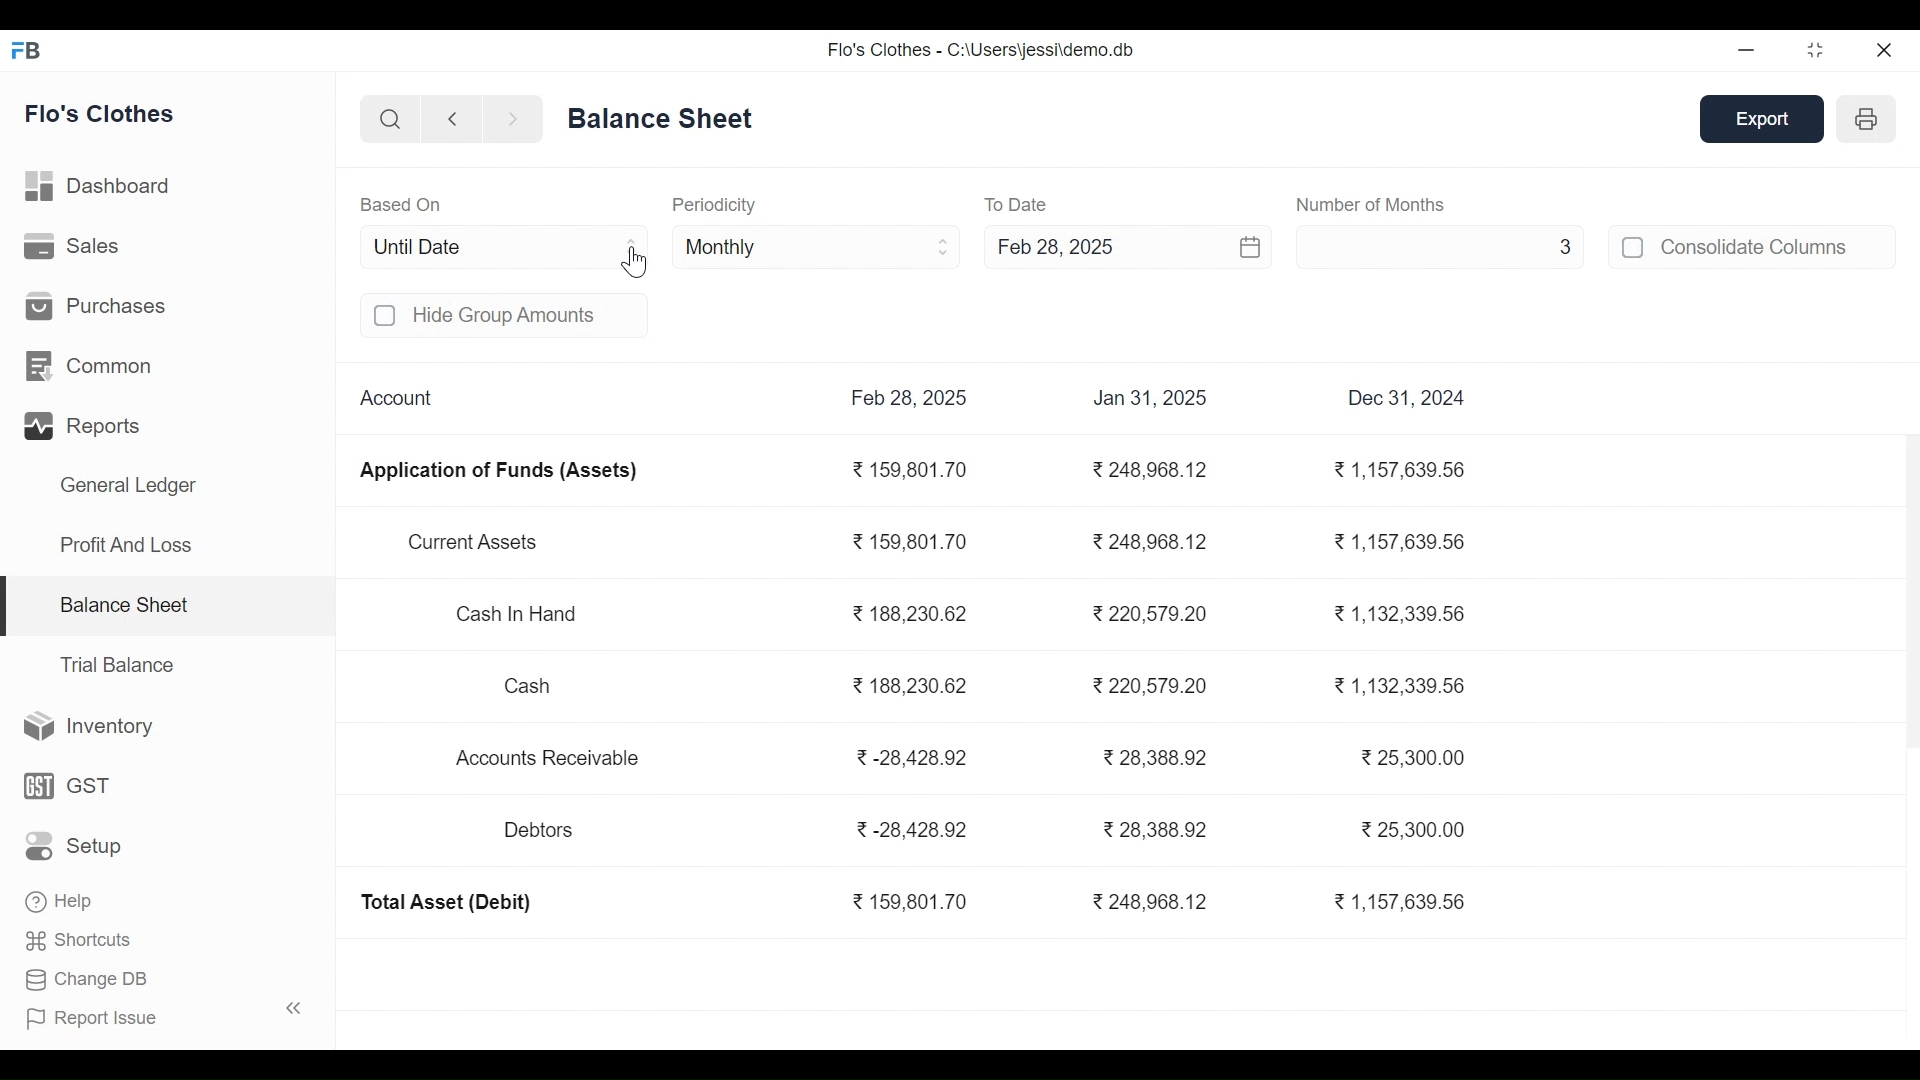 The height and width of the screenshot is (1080, 1920). Describe the element at coordinates (1634, 247) in the screenshot. I see `checkbox` at that location.